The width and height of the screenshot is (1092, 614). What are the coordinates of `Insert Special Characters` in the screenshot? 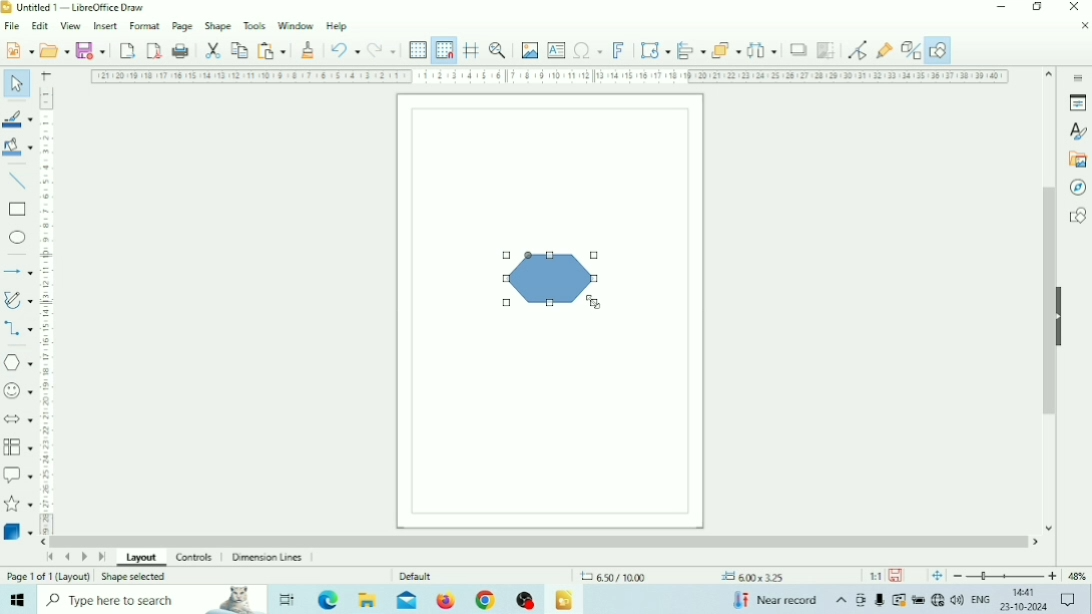 It's located at (588, 50).